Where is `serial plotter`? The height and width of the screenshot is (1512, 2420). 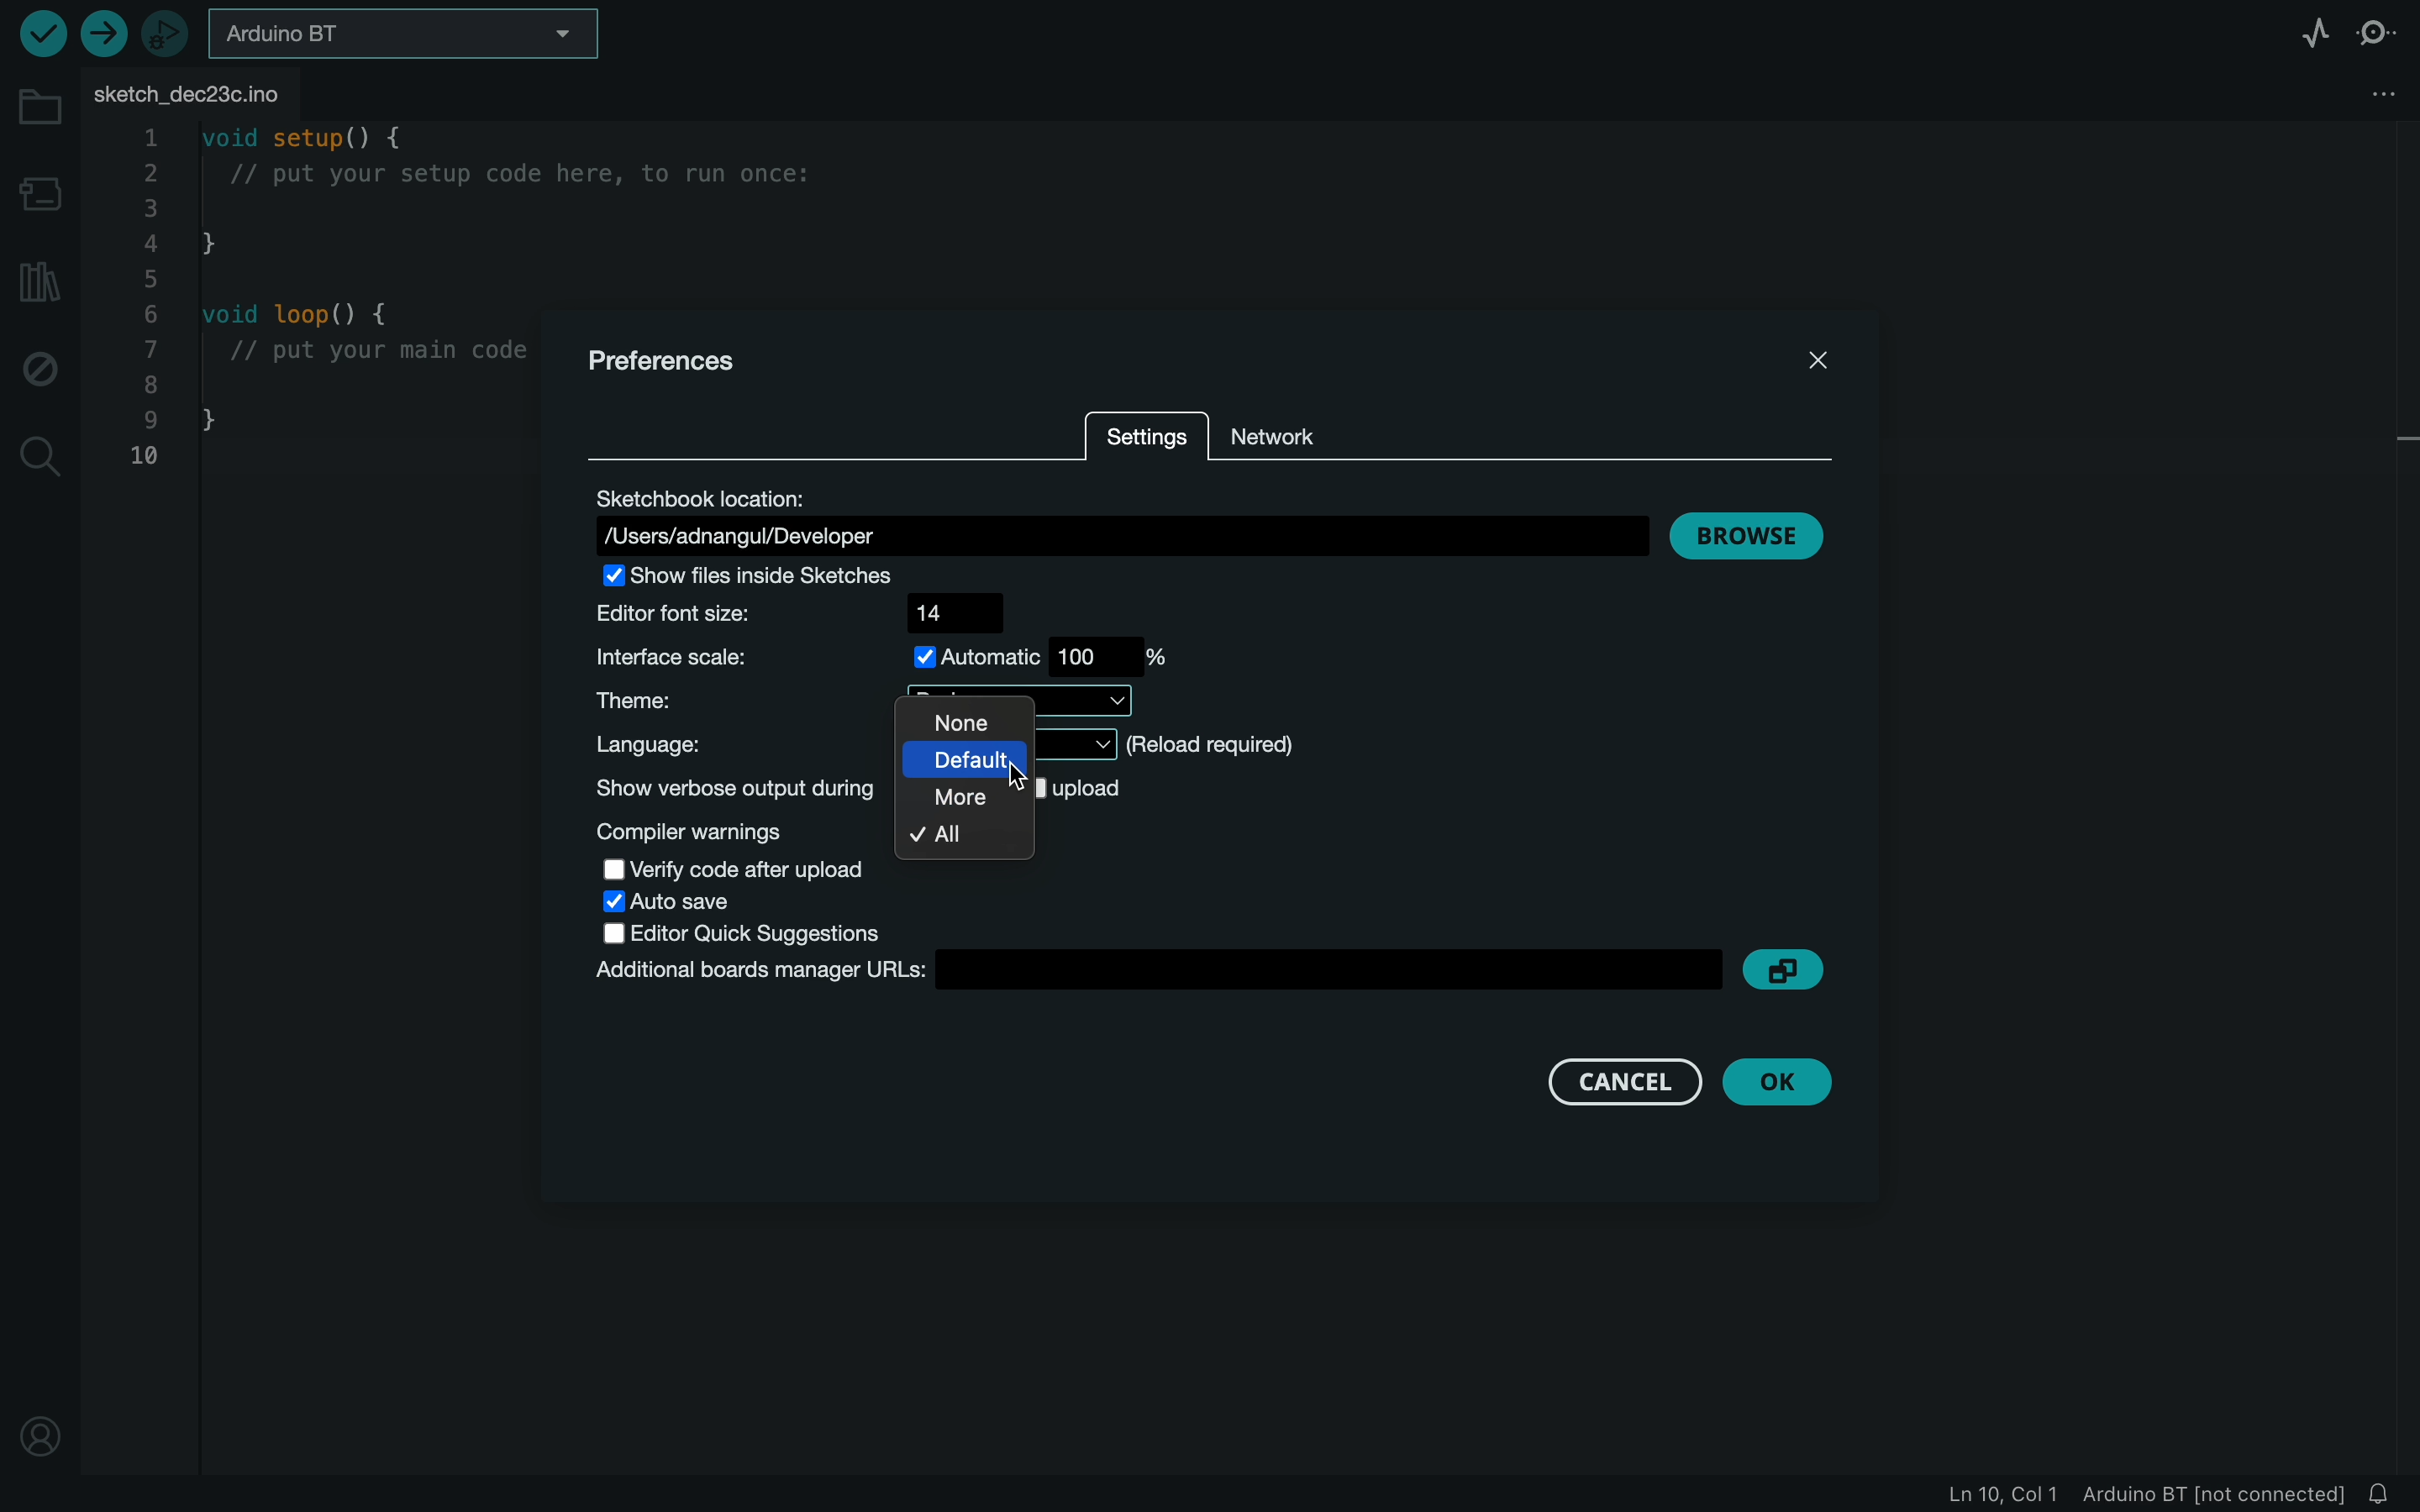 serial plotter is located at coordinates (2309, 30).